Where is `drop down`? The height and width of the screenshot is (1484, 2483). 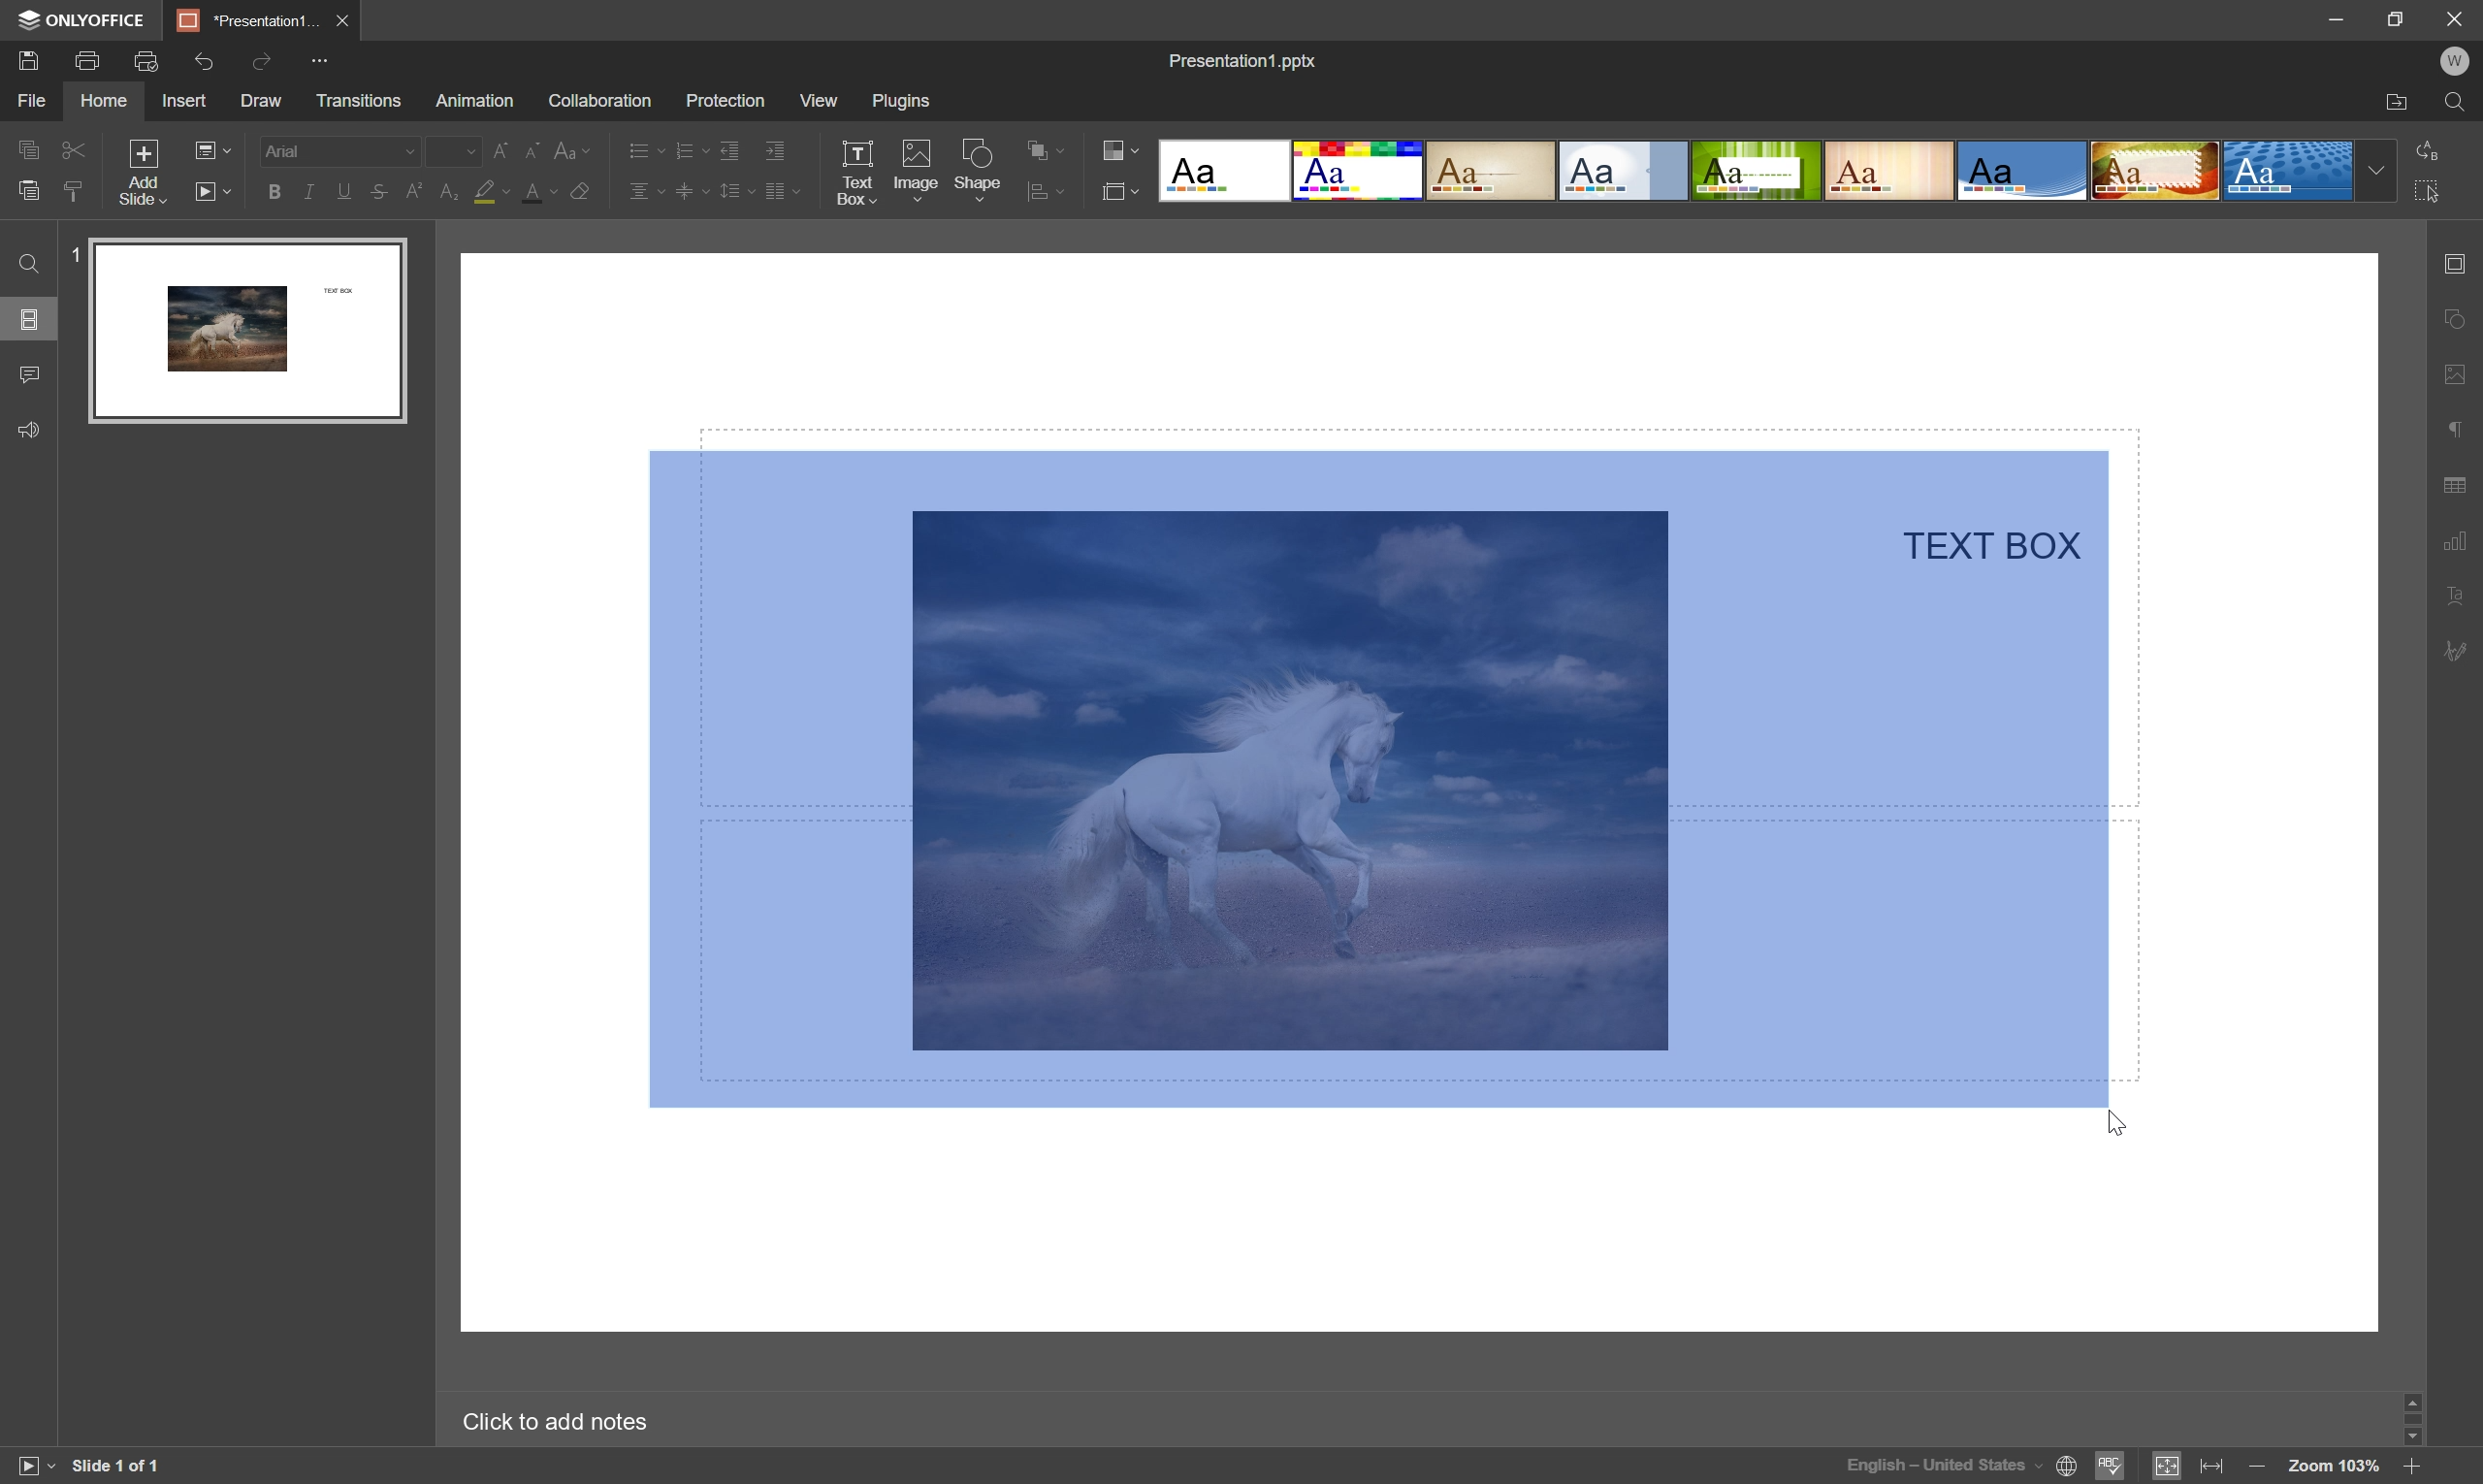 drop down is located at coordinates (2378, 171).